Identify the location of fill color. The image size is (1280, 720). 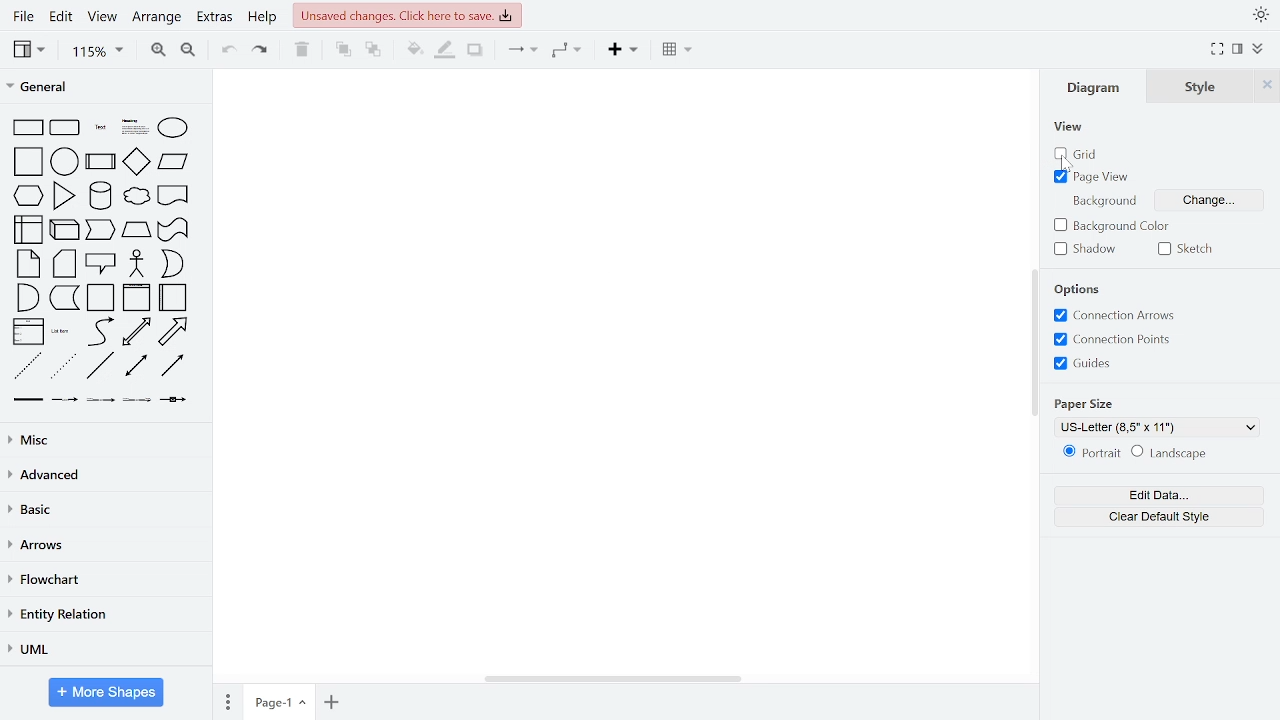
(413, 48).